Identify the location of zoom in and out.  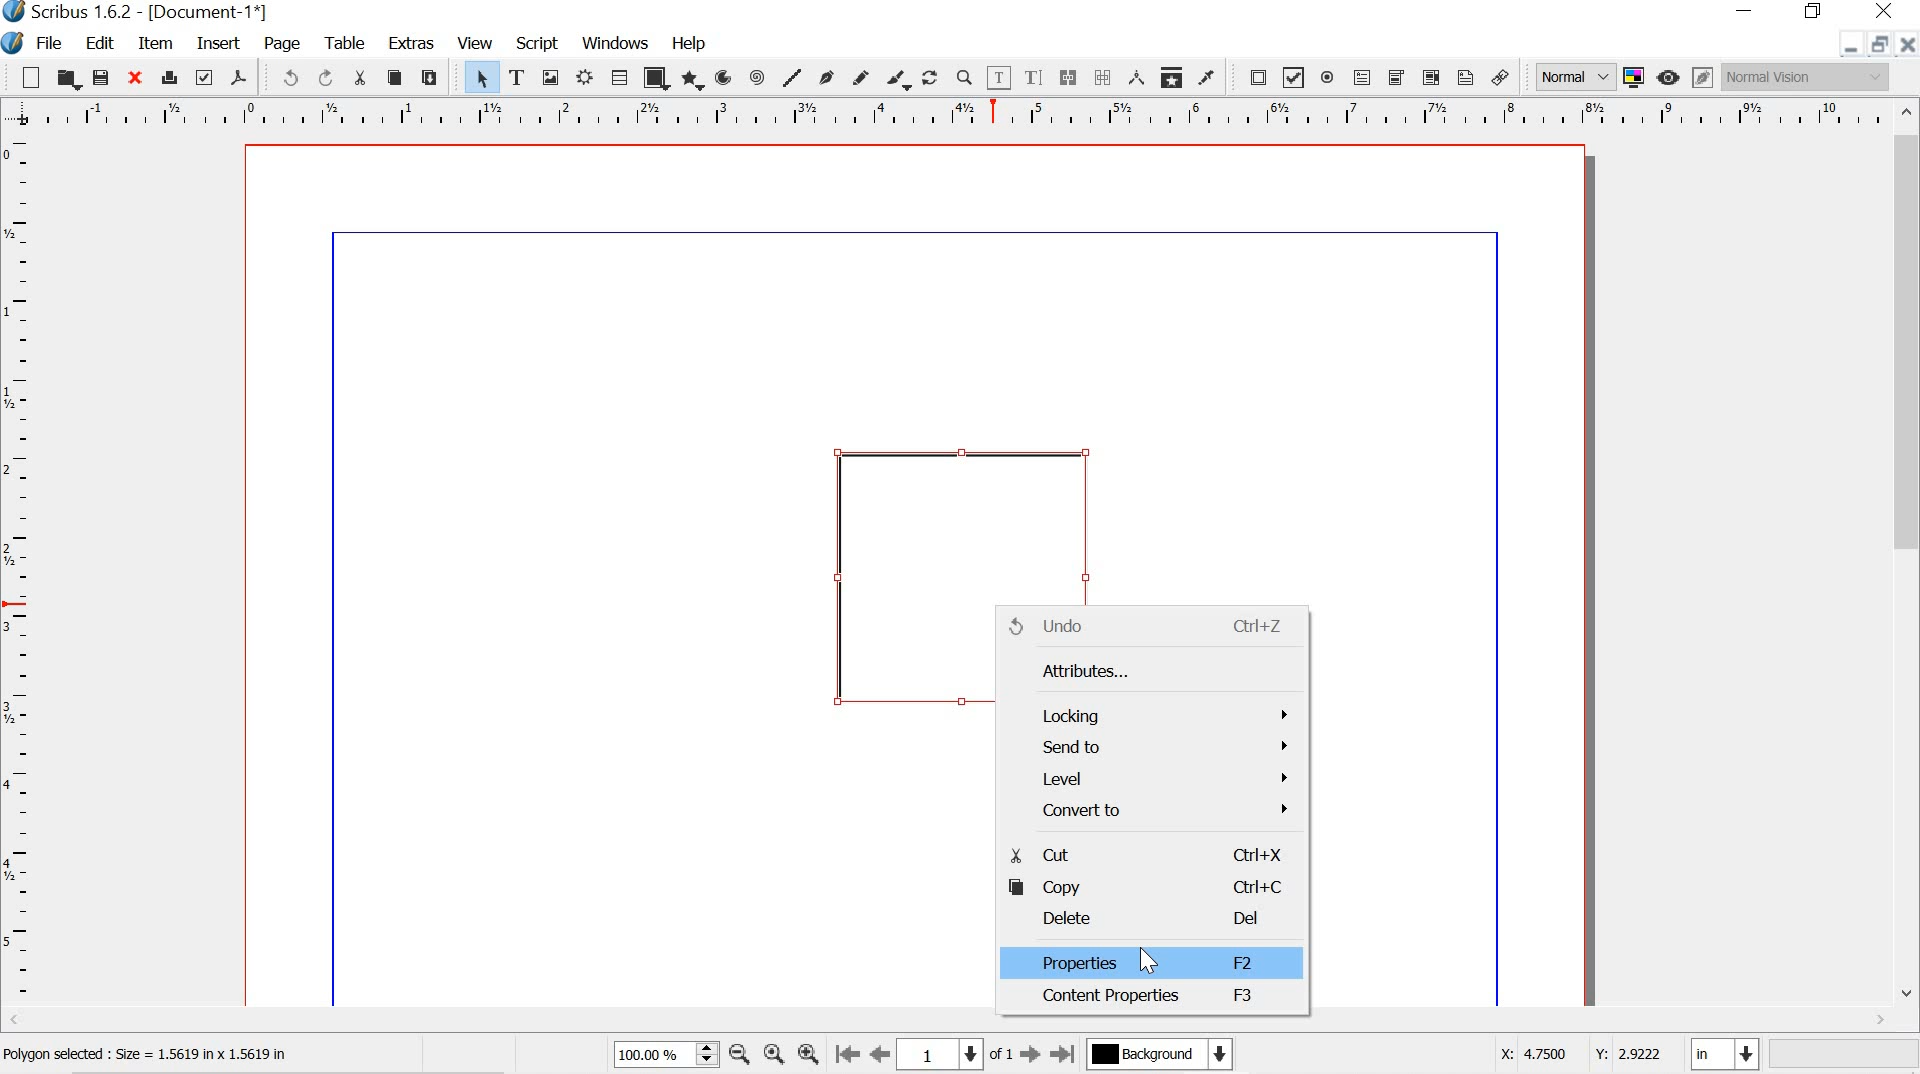
(704, 1054).